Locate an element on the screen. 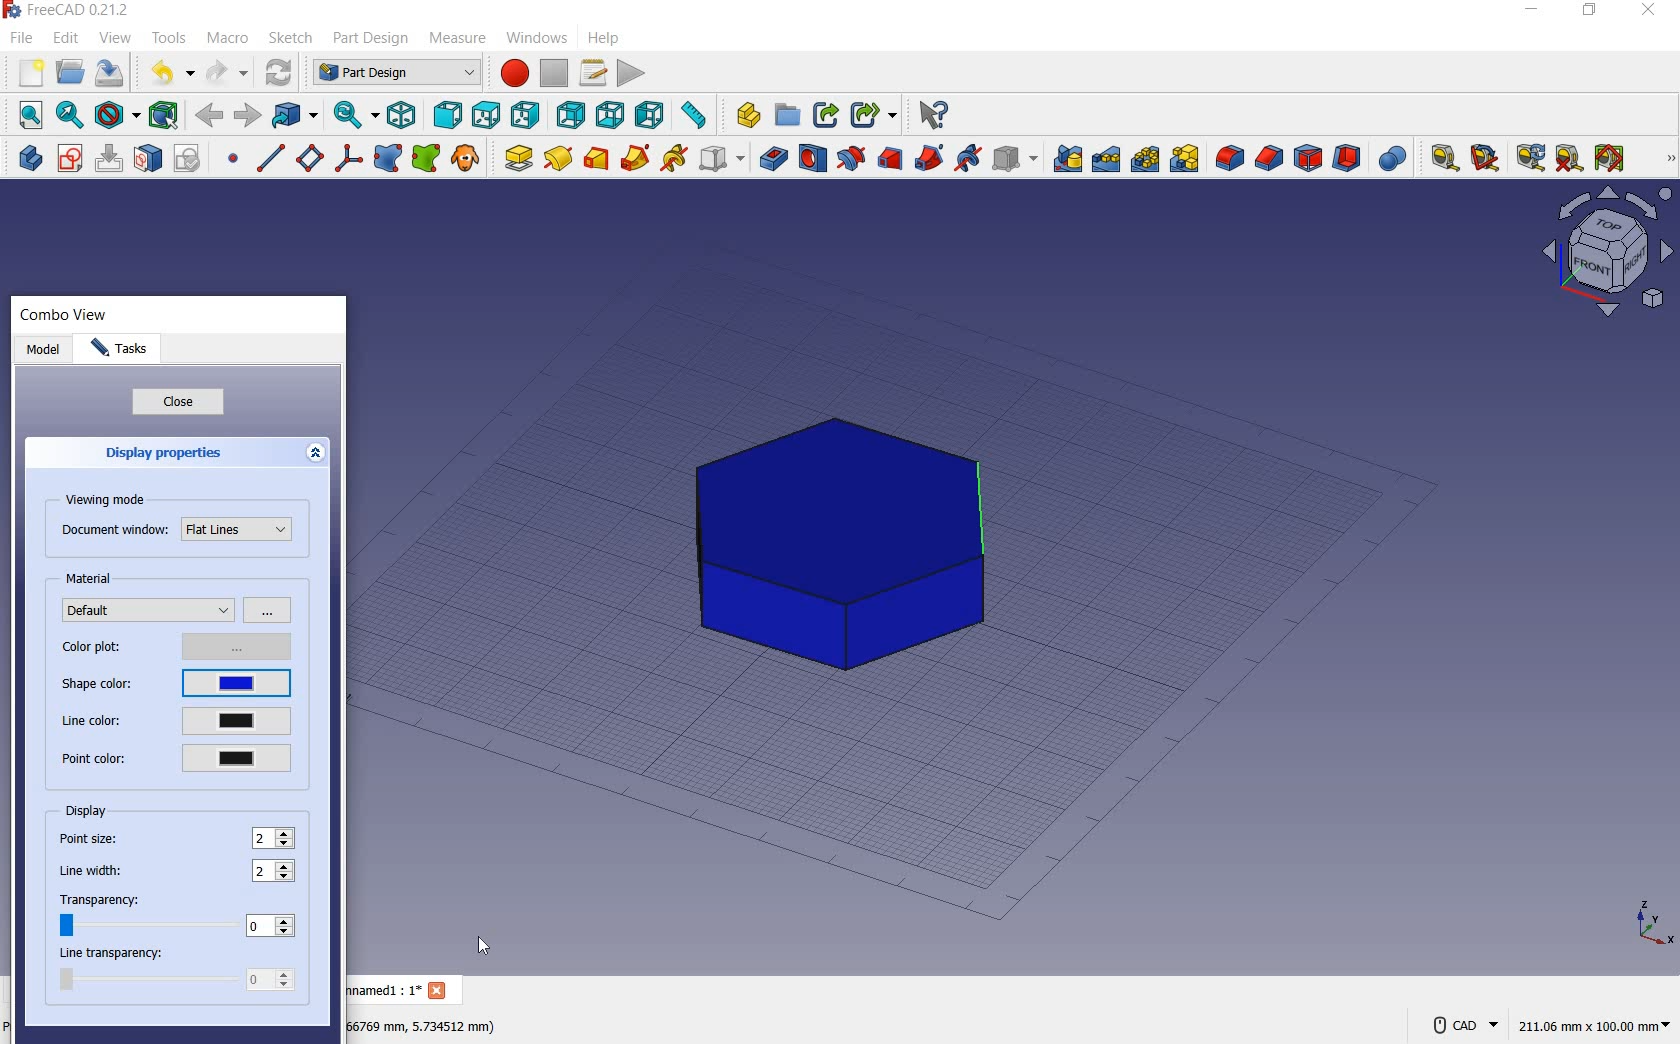 The image size is (1680, 1044). additive pipe is located at coordinates (636, 157).